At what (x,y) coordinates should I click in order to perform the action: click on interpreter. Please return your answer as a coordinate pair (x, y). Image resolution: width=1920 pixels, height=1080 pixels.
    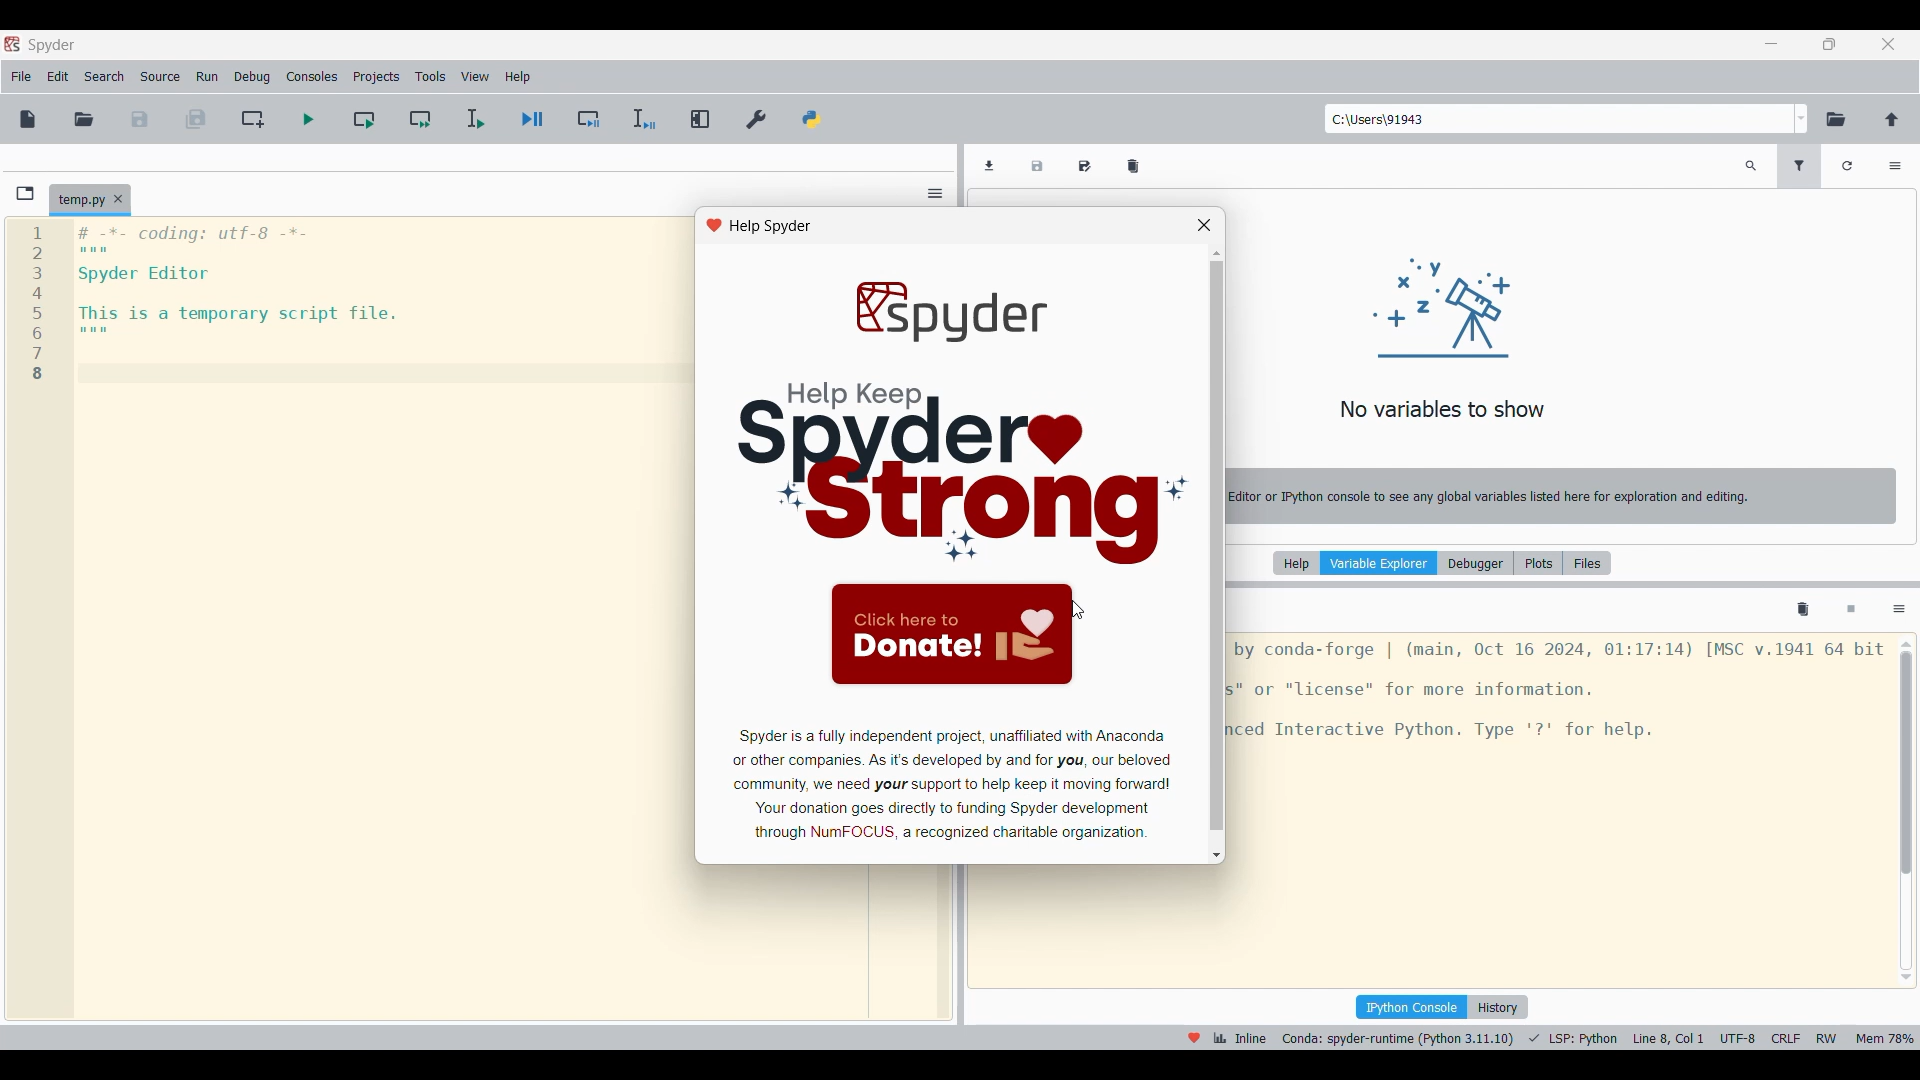
    Looking at the image, I should click on (1394, 1038).